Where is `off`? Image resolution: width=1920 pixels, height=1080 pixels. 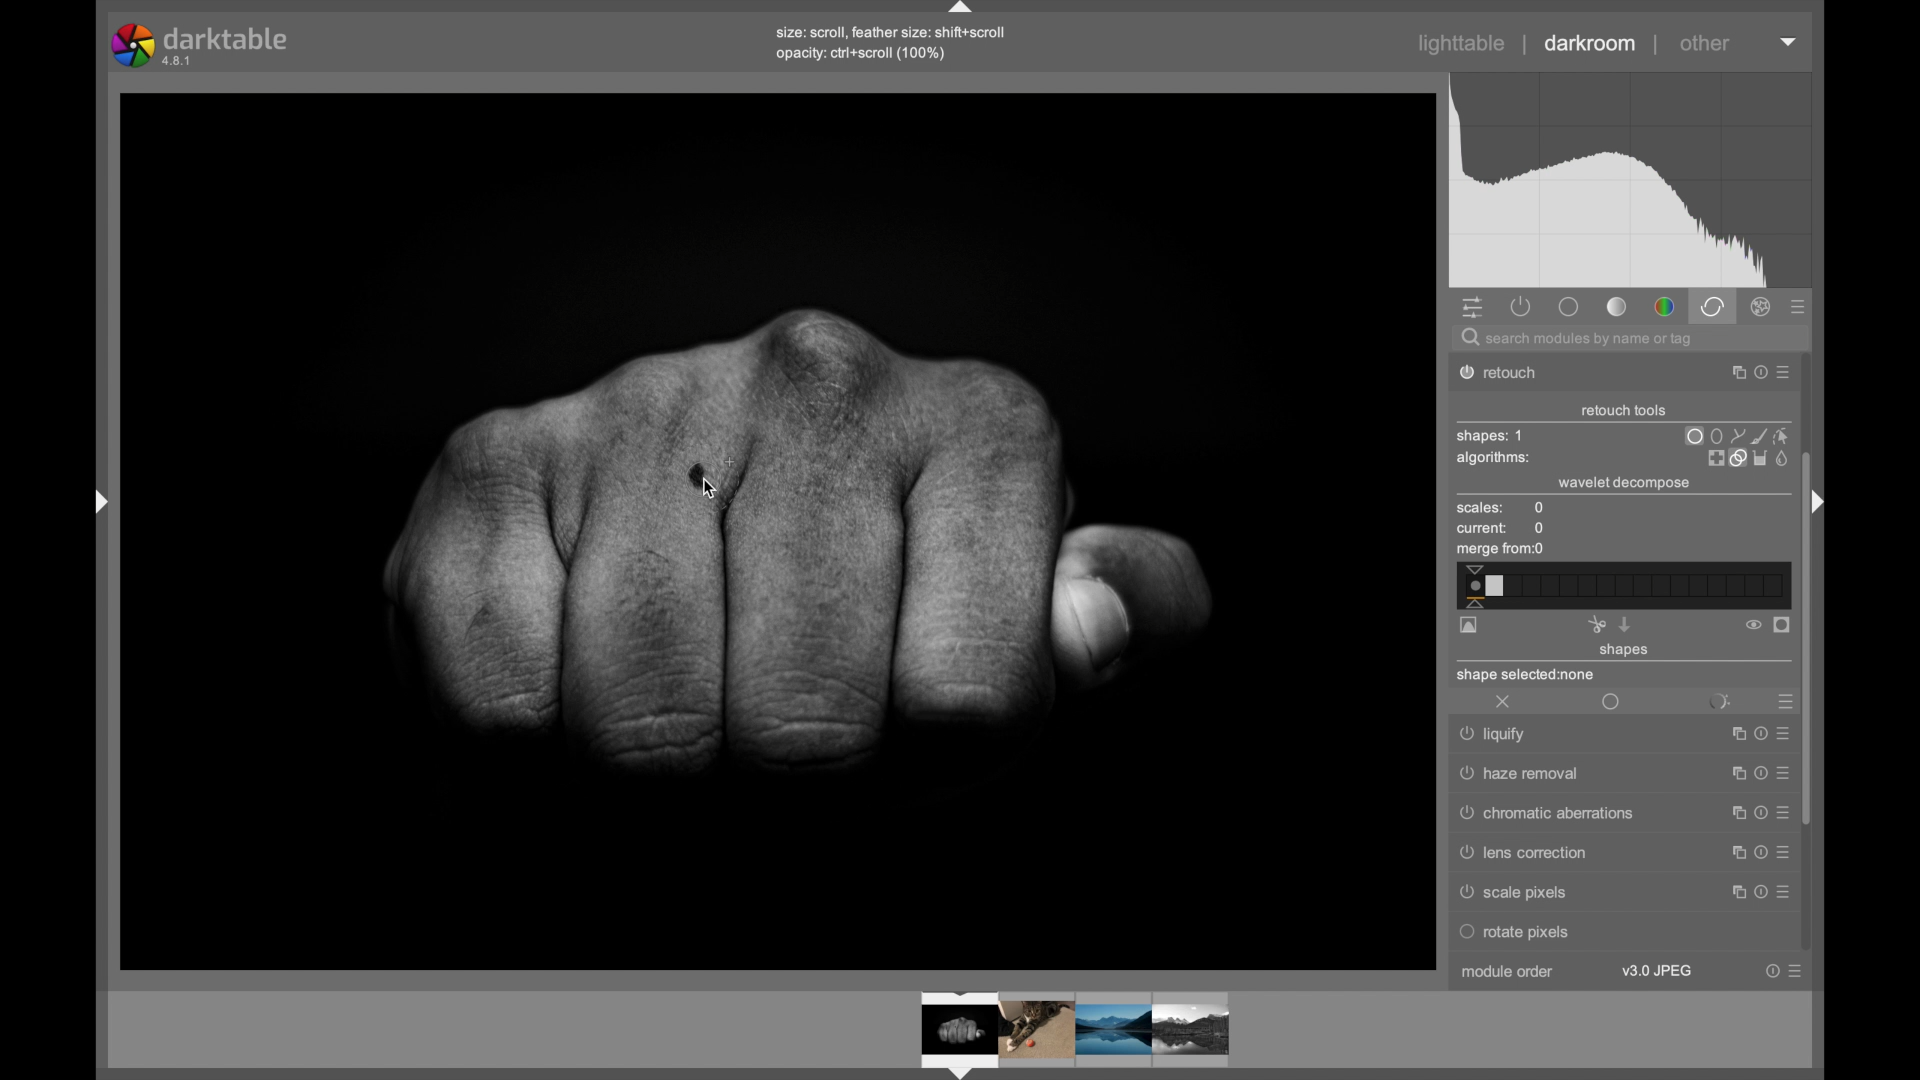 off is located at coordinates (1504, 703).